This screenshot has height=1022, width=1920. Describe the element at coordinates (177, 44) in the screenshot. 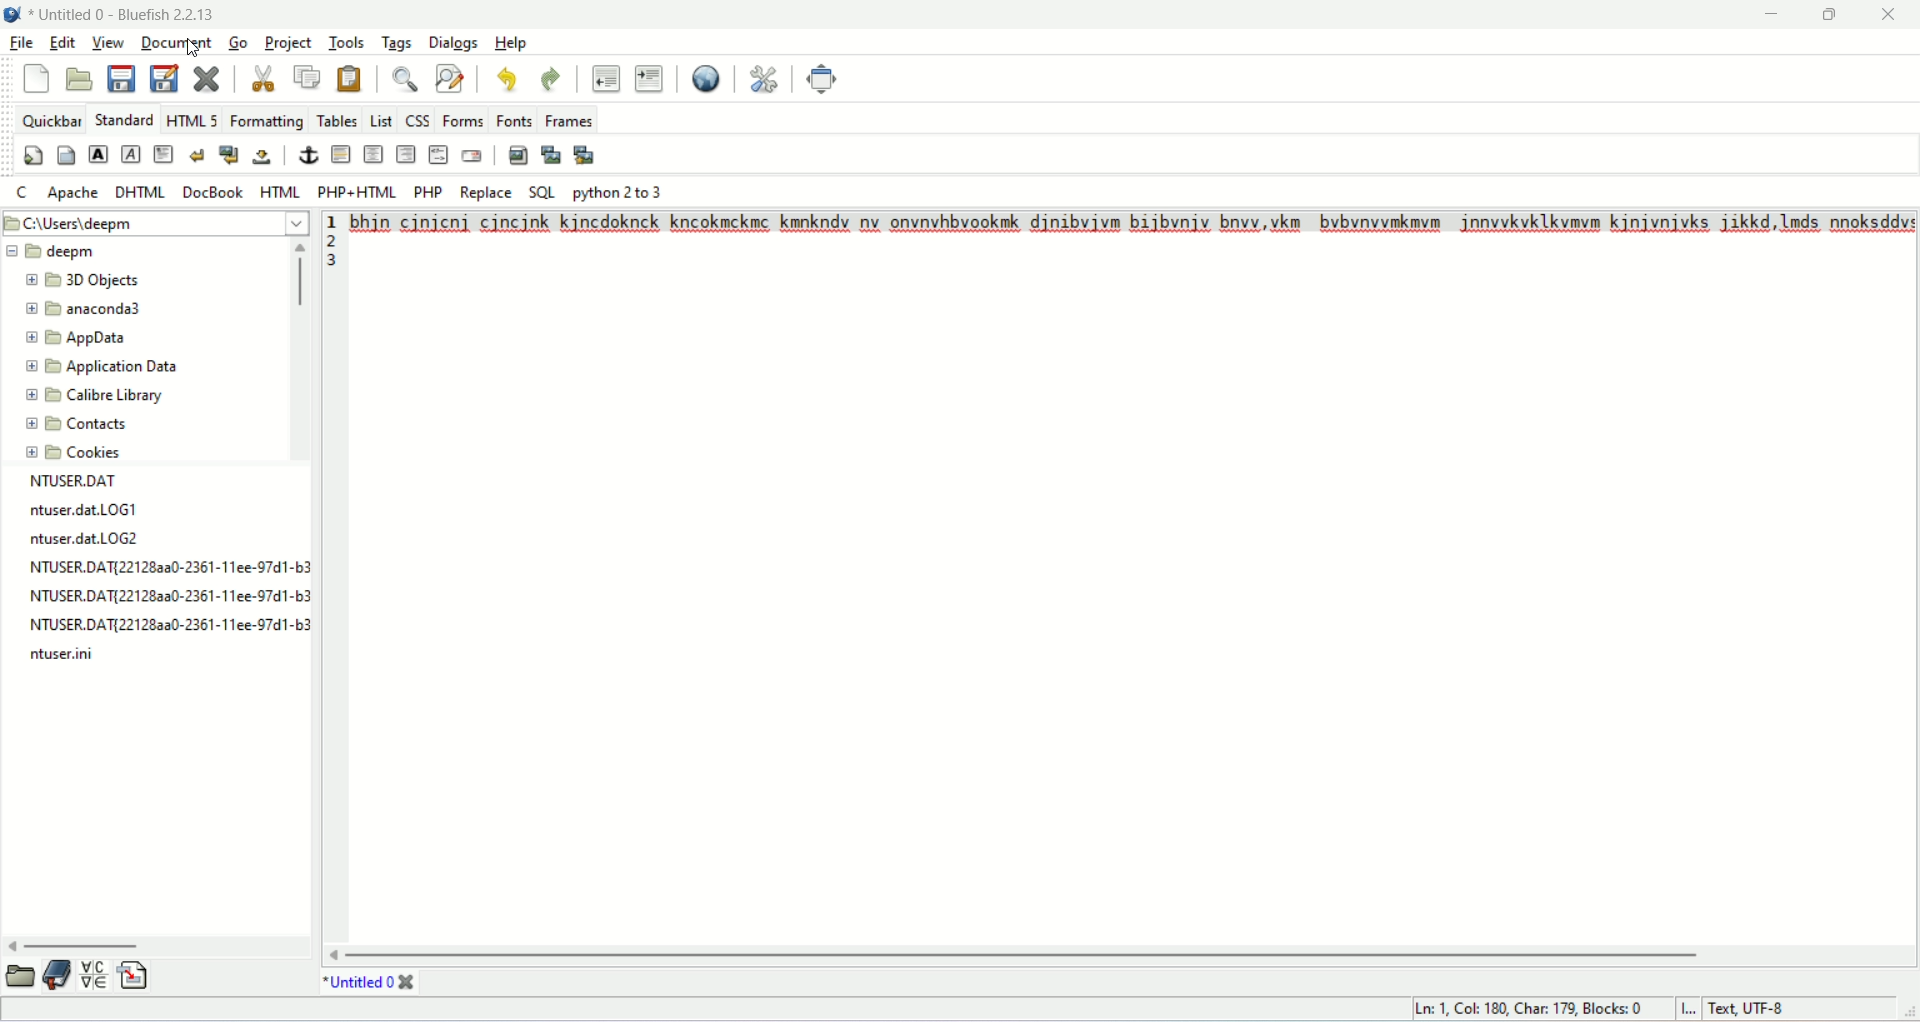

I see `document` at that location.